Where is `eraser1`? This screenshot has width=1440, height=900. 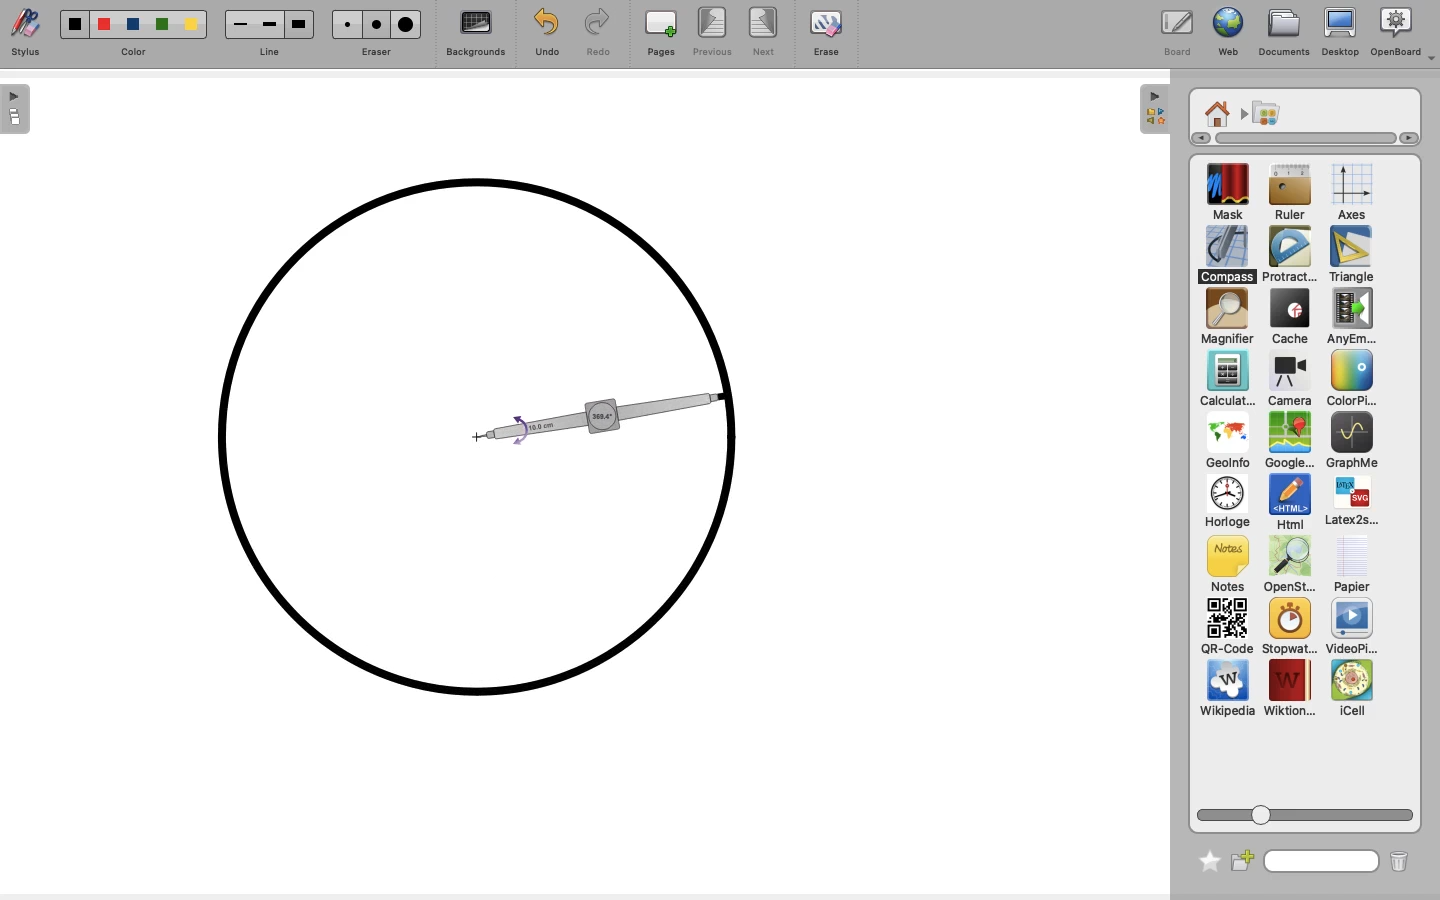 eraser1 is located at coordinates (346, 24).